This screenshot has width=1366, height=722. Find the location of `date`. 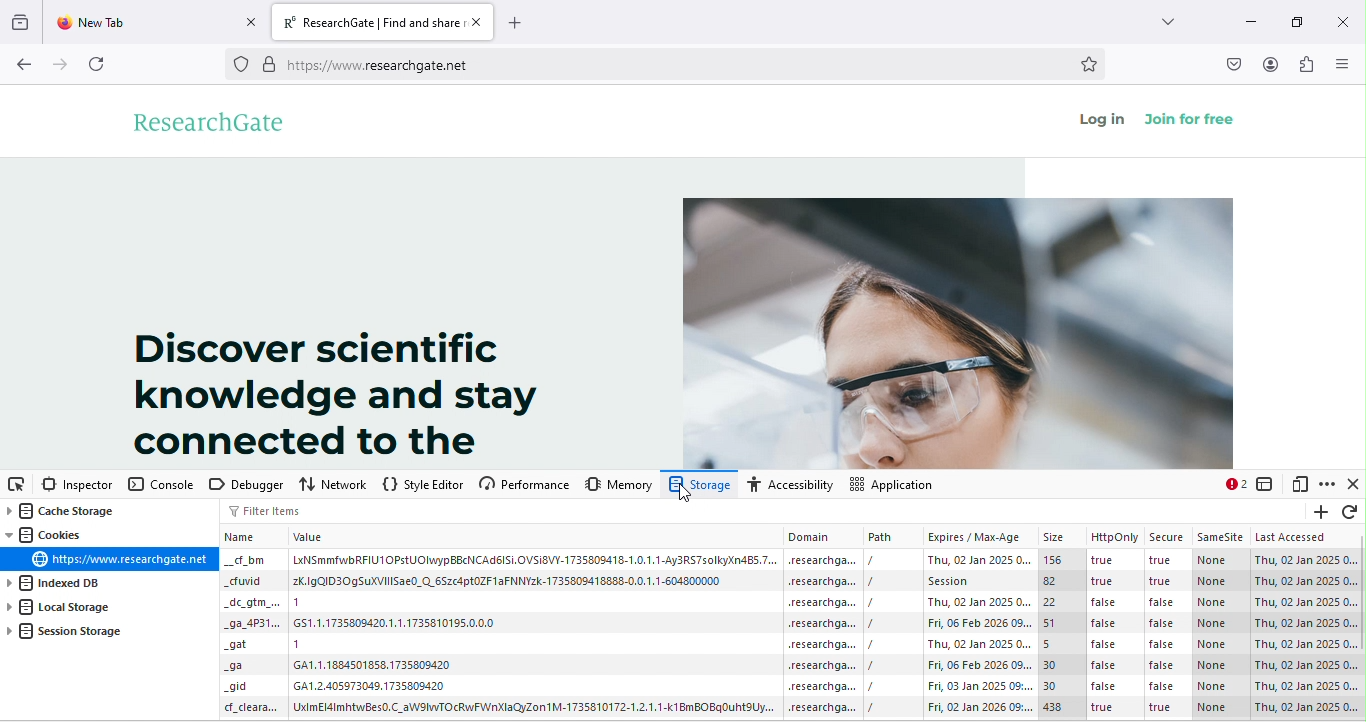

date is located at coordinates (980, 603).